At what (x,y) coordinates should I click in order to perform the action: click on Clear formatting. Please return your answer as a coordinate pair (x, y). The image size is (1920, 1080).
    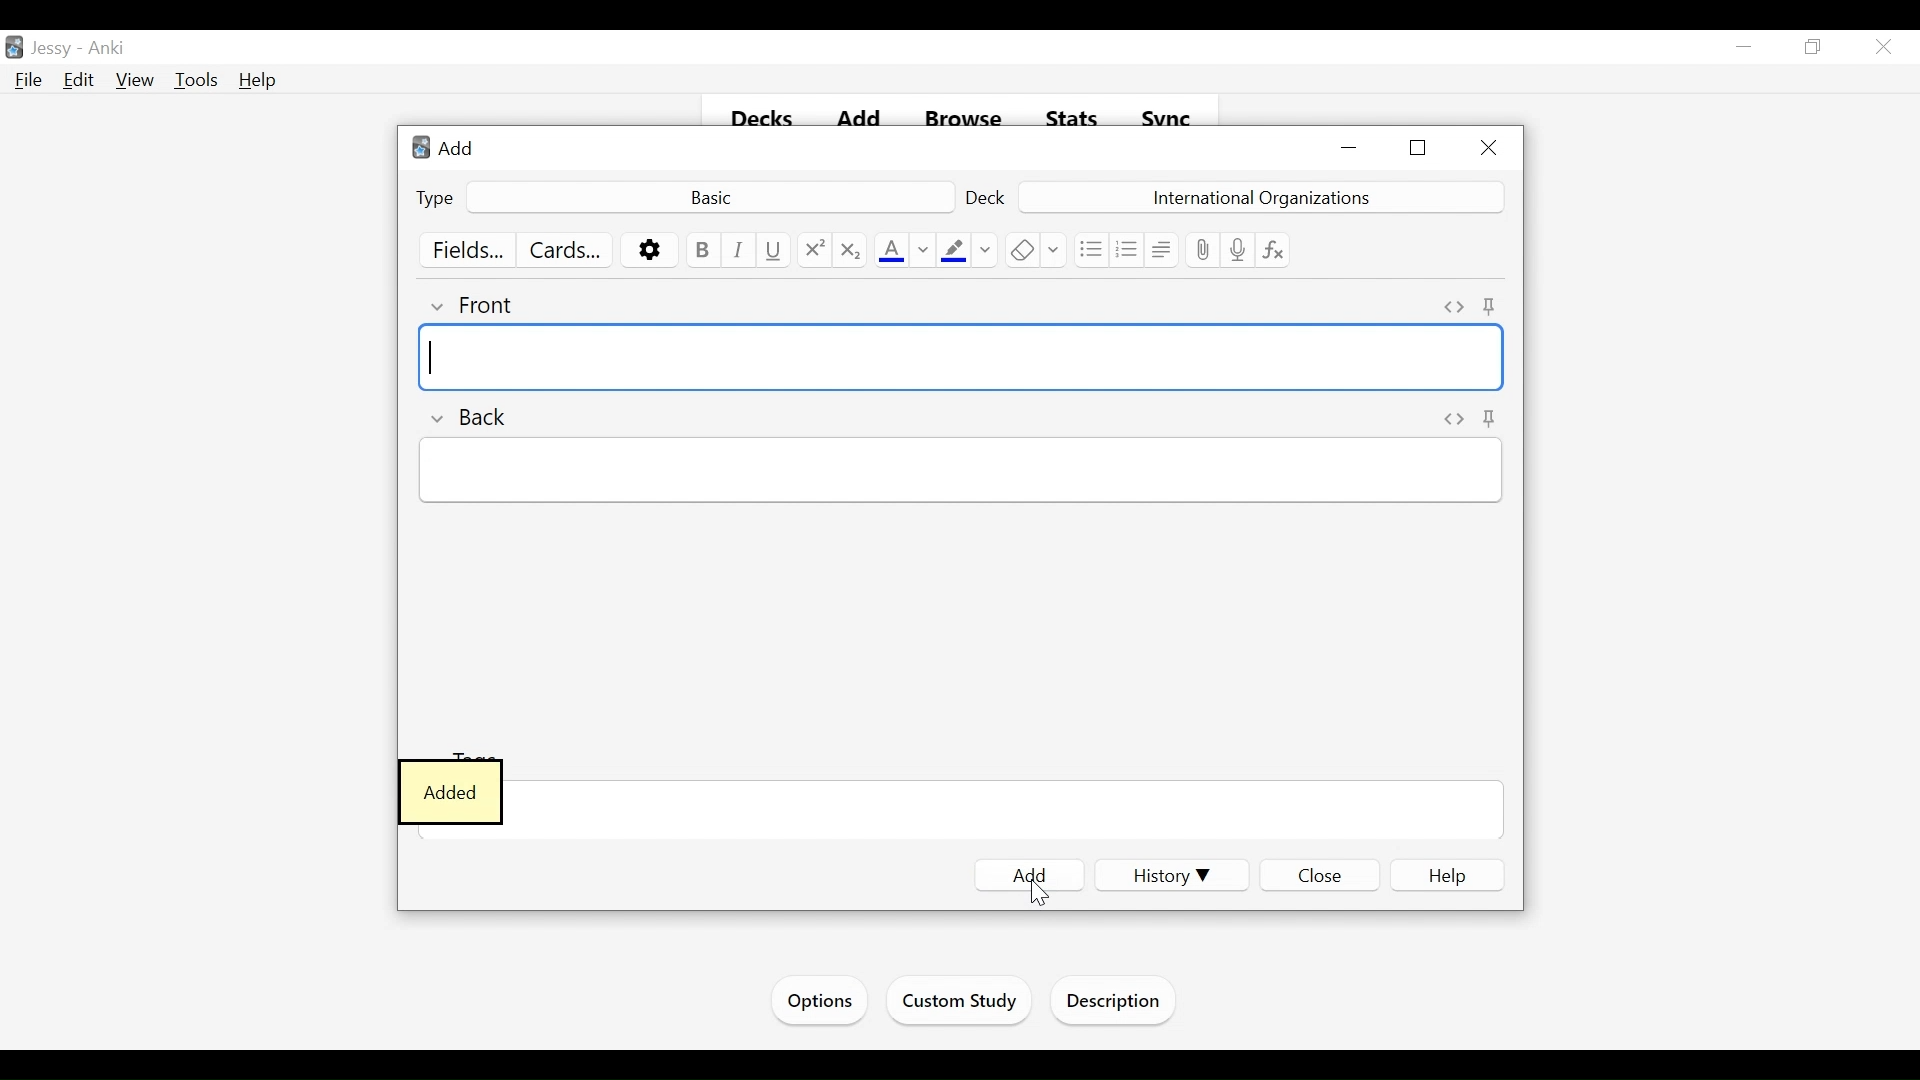
    Looking at the image, I should click on (1019, 249).